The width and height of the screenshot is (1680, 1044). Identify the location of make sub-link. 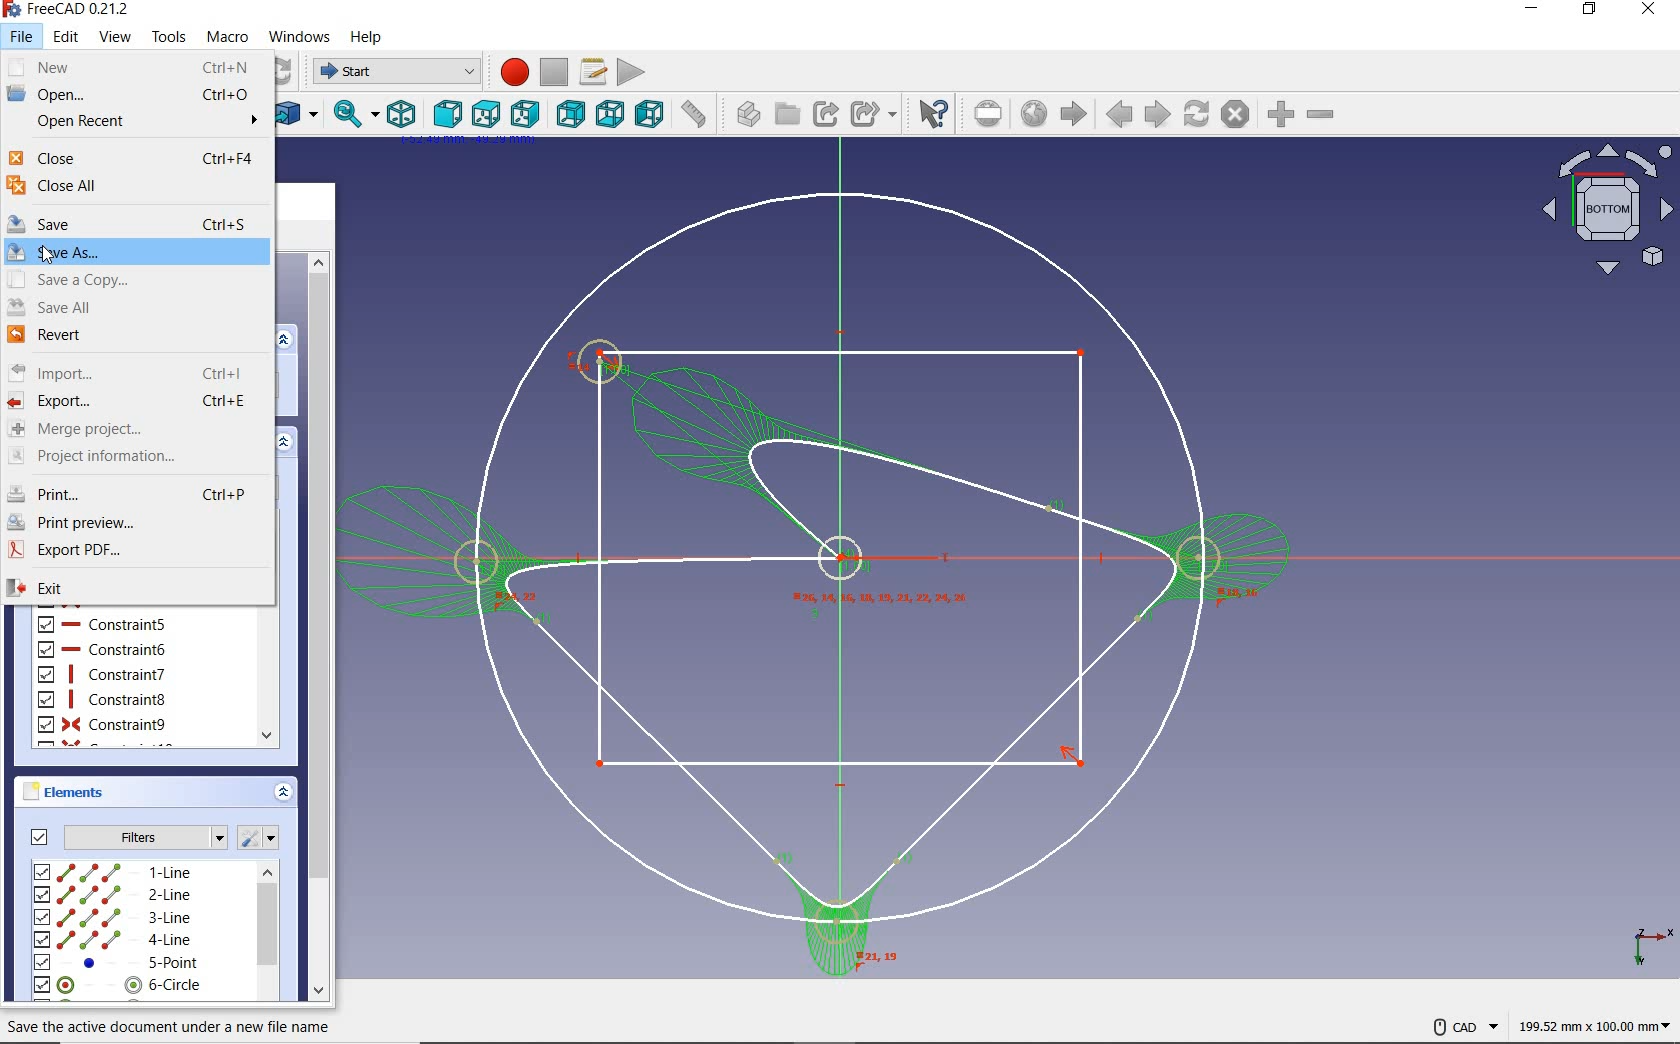
(873, 113).